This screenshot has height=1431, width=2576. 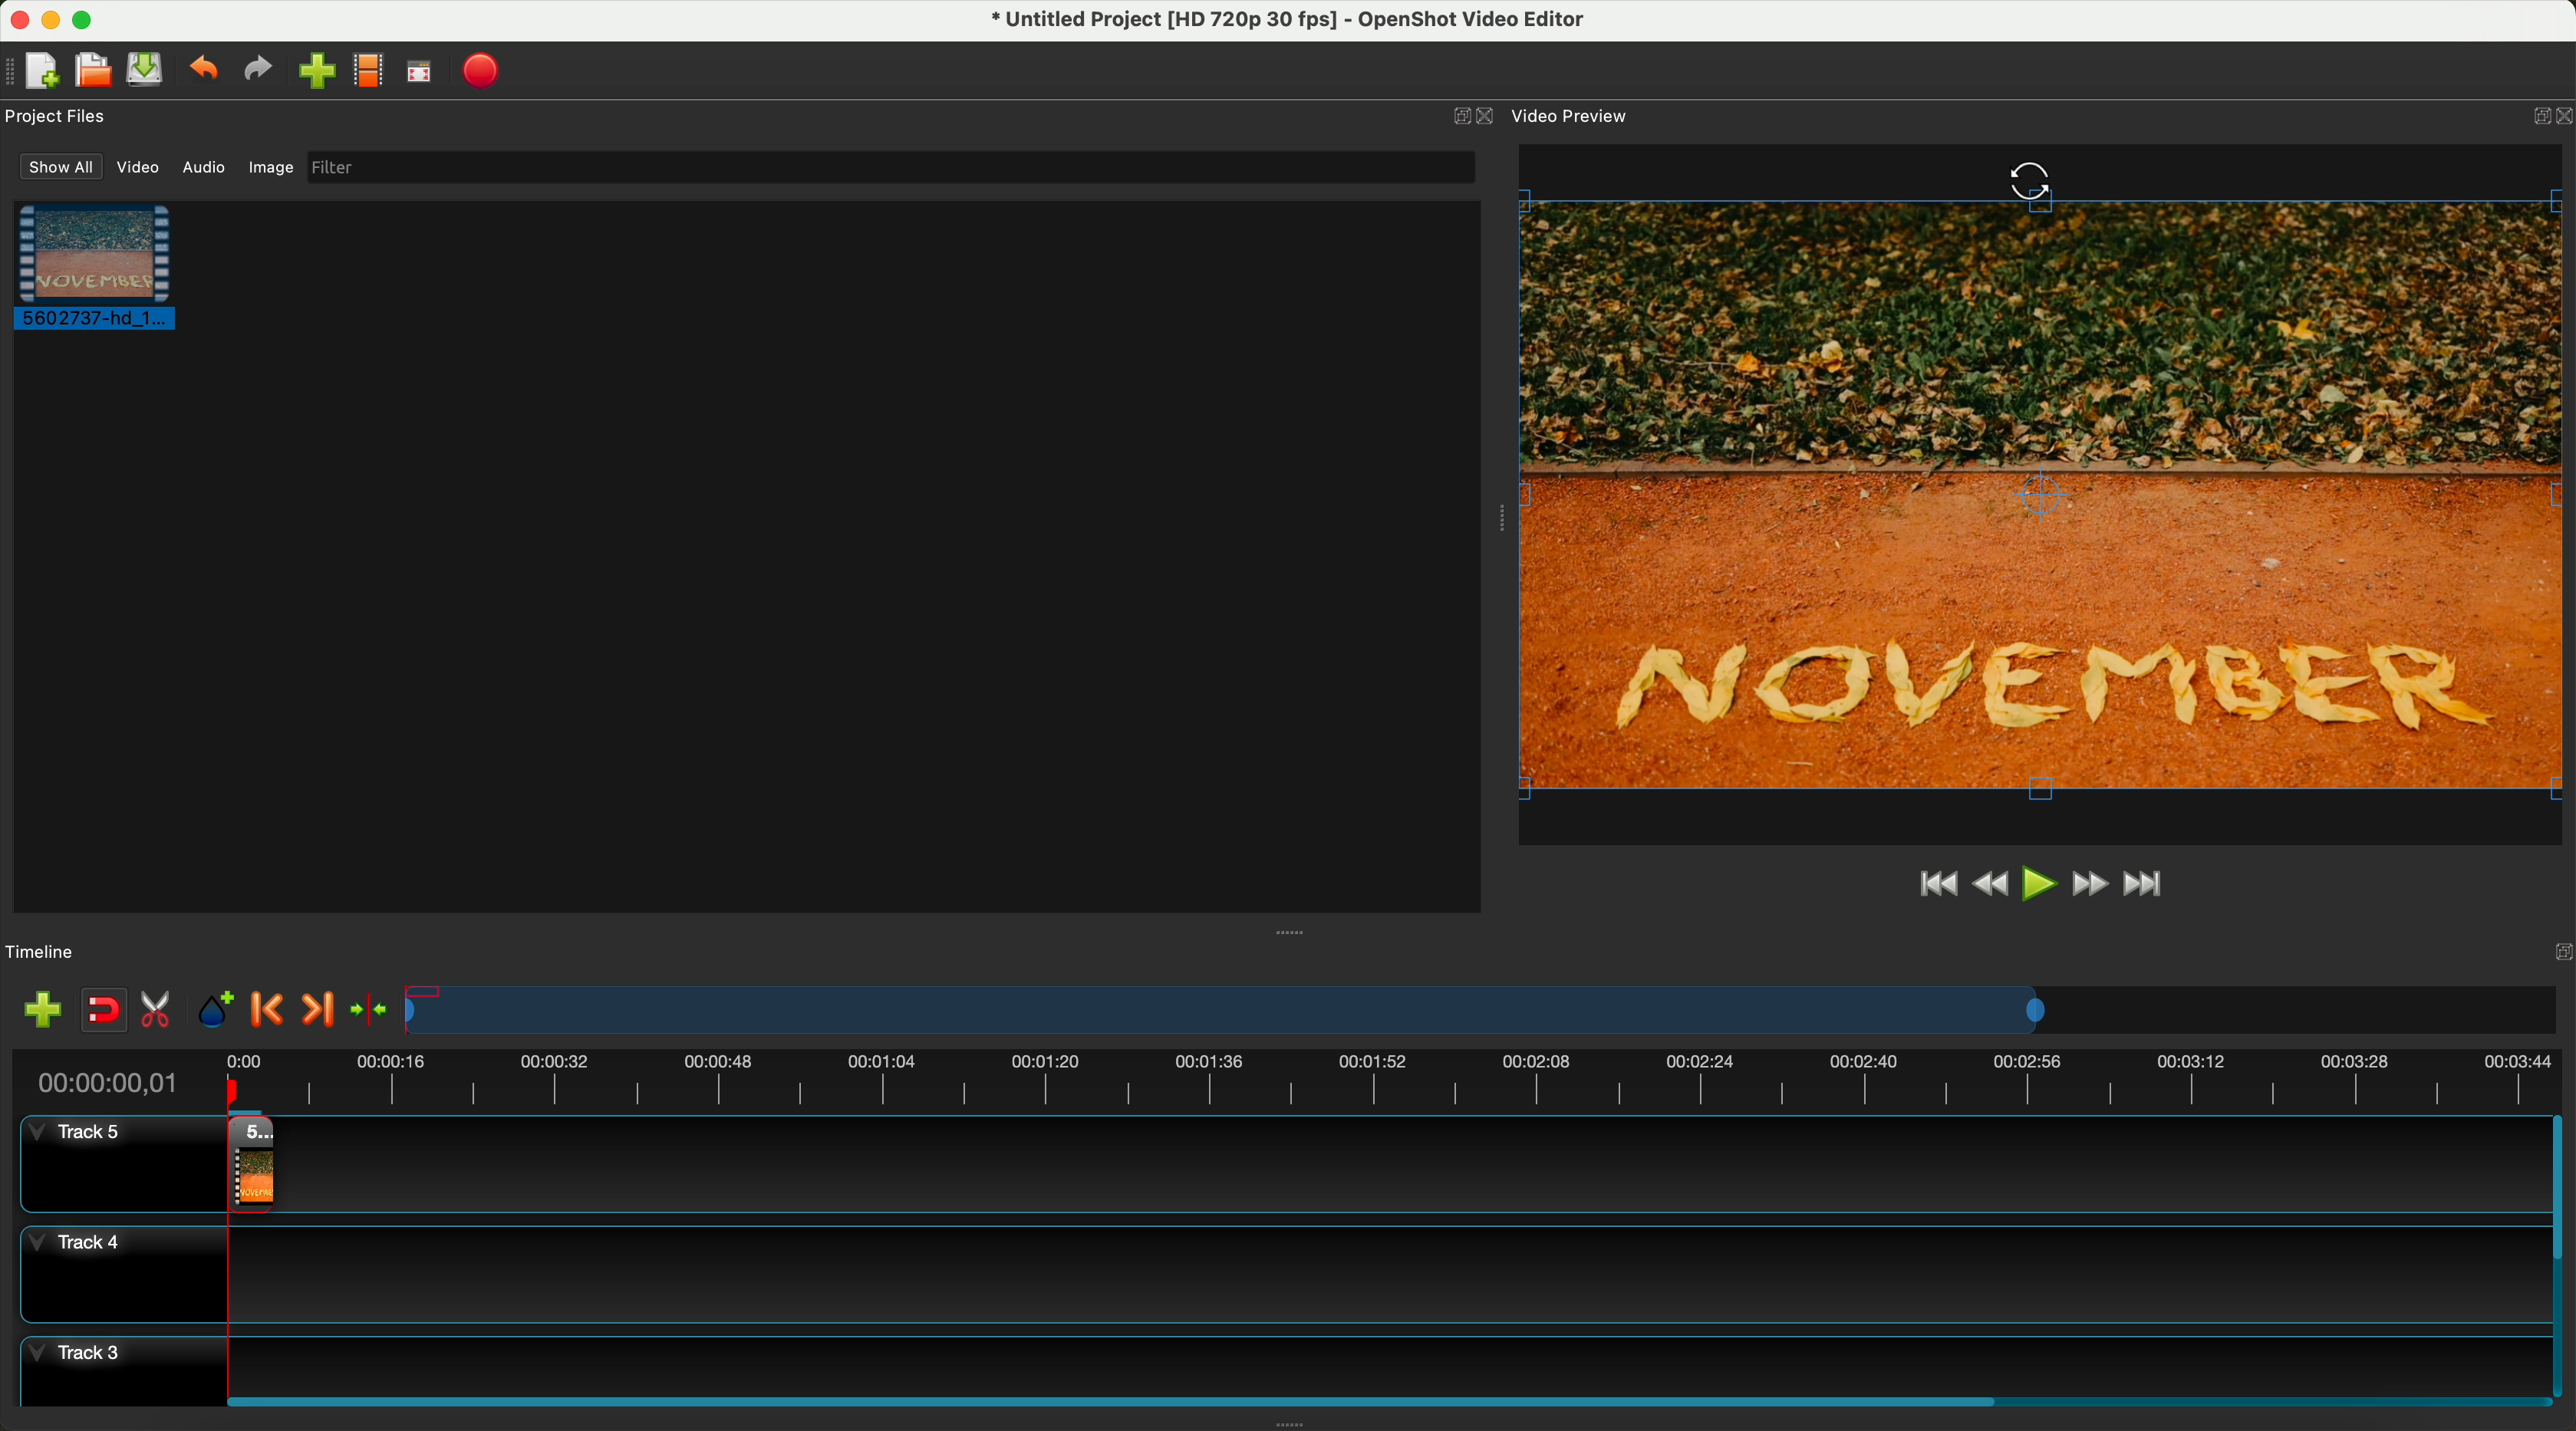 What do you see at coordinates (147, 68) in the screenshot?
I see `save project` at bounding box center [147, 68].